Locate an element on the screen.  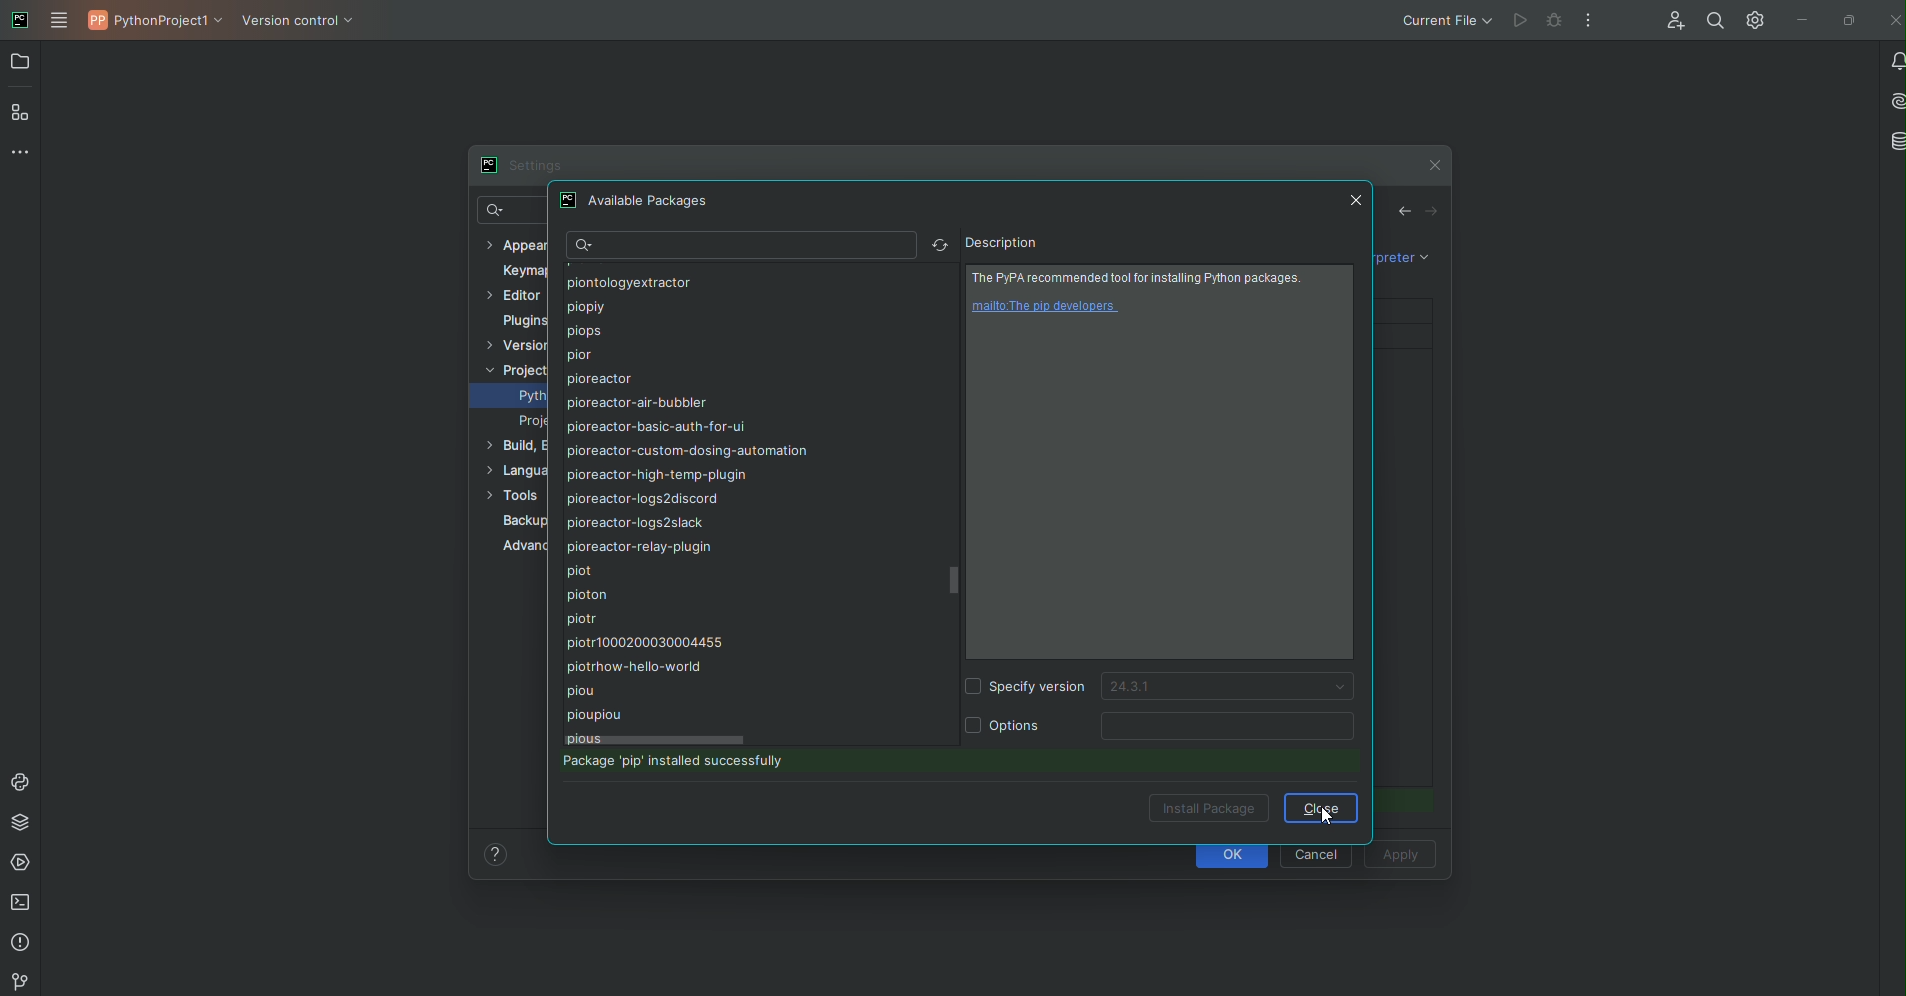
PyCharm is located at coordinates (19, 19).